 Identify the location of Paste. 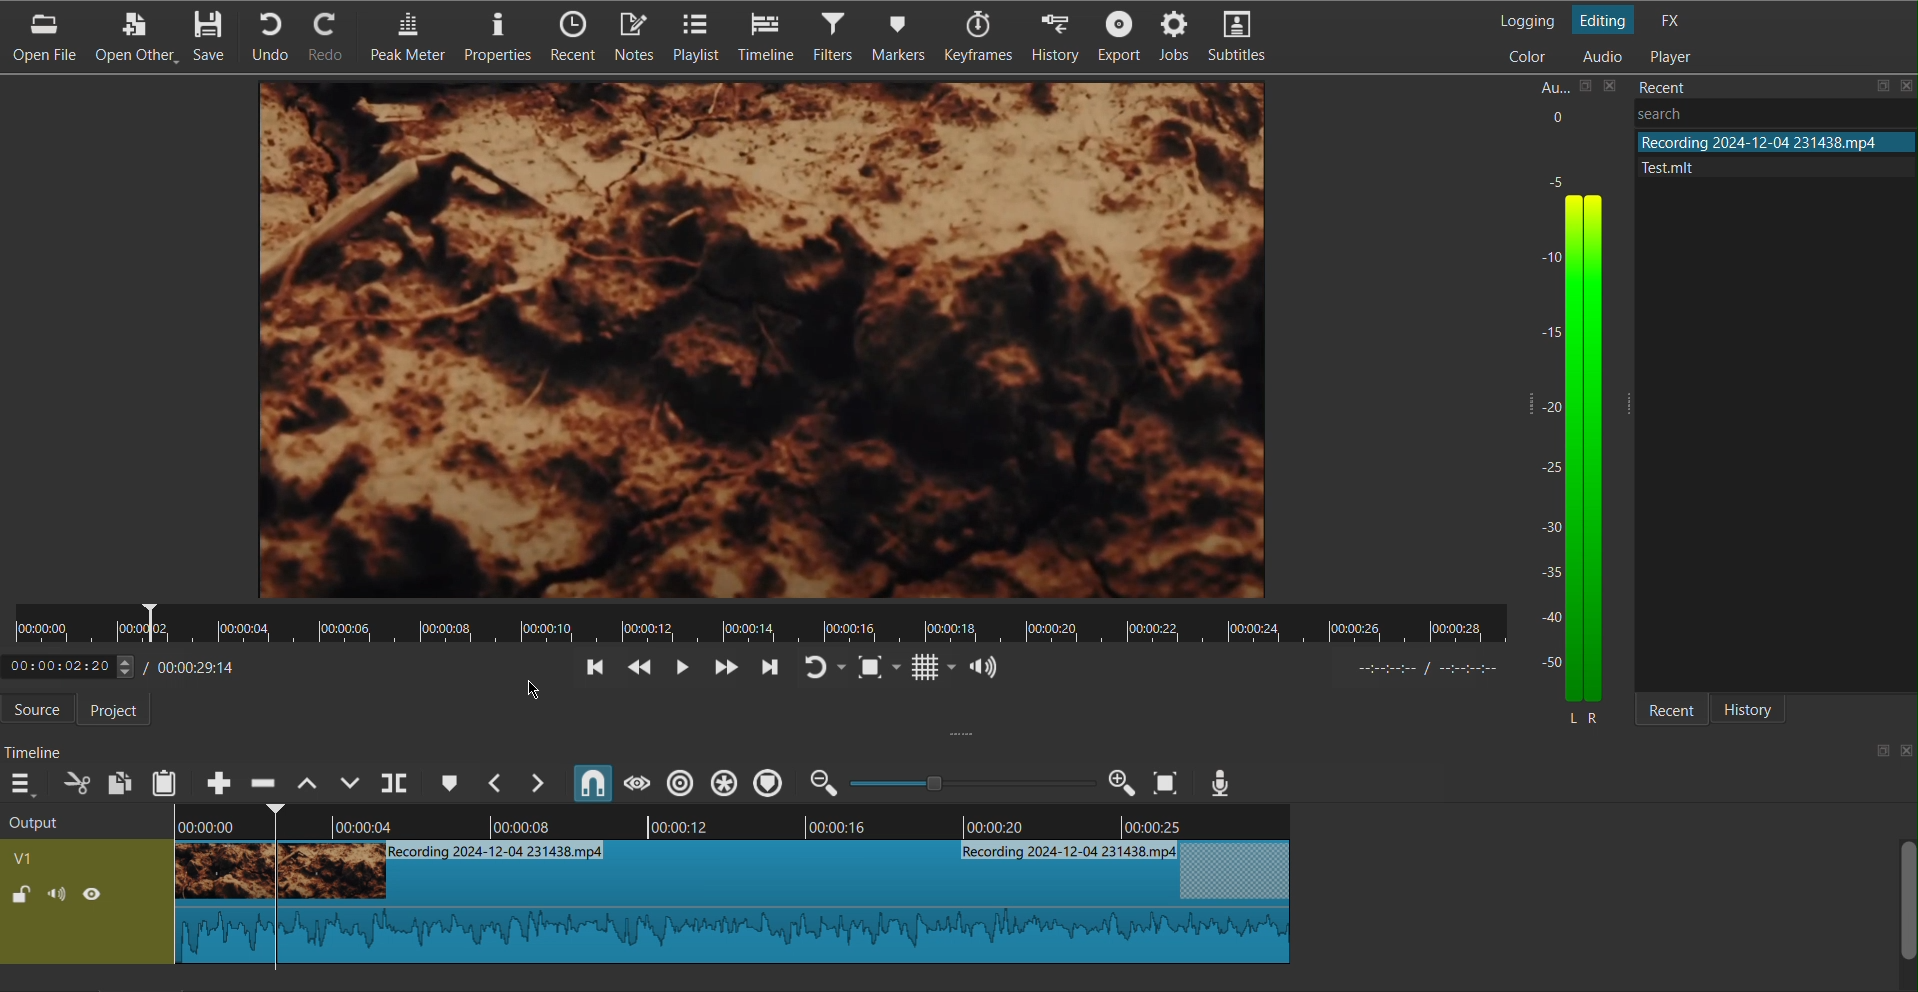
(165, 780).